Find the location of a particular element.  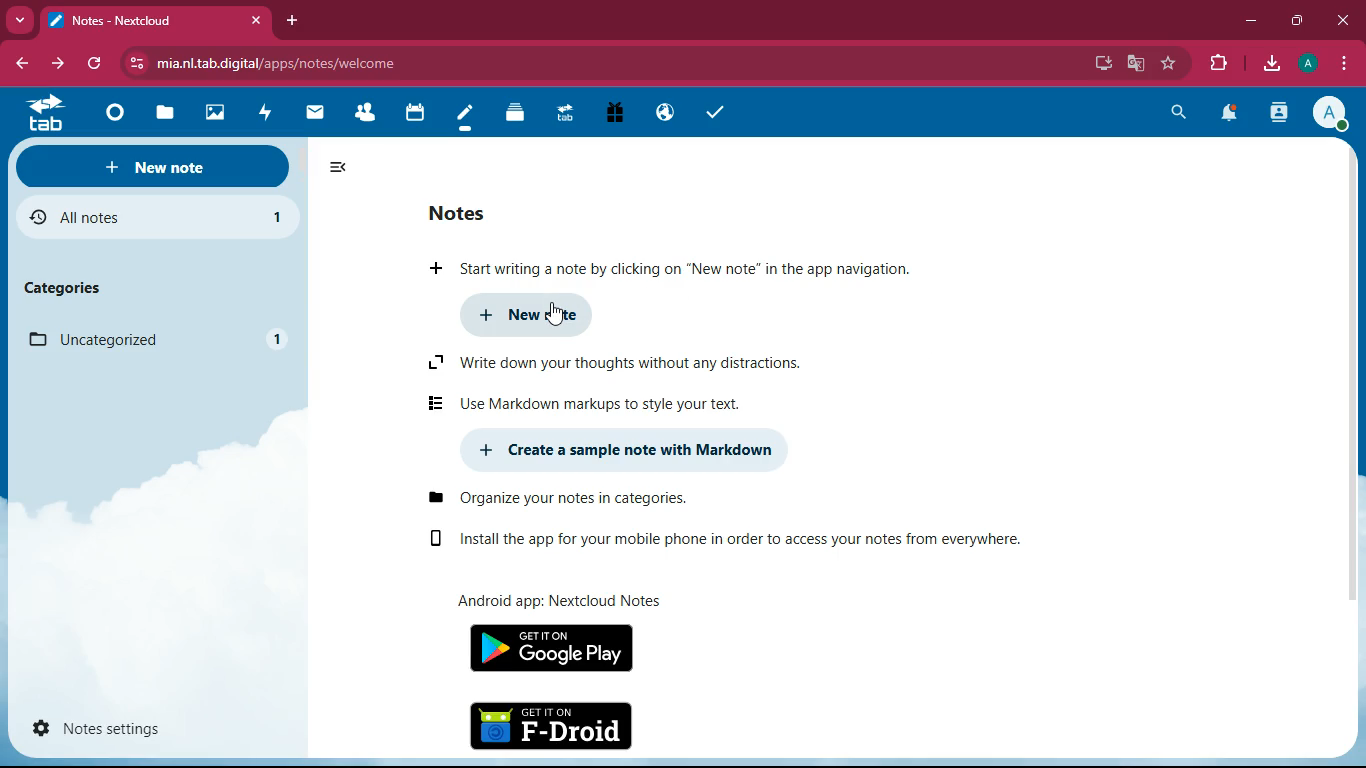

image is located at coordinates (216, 110).